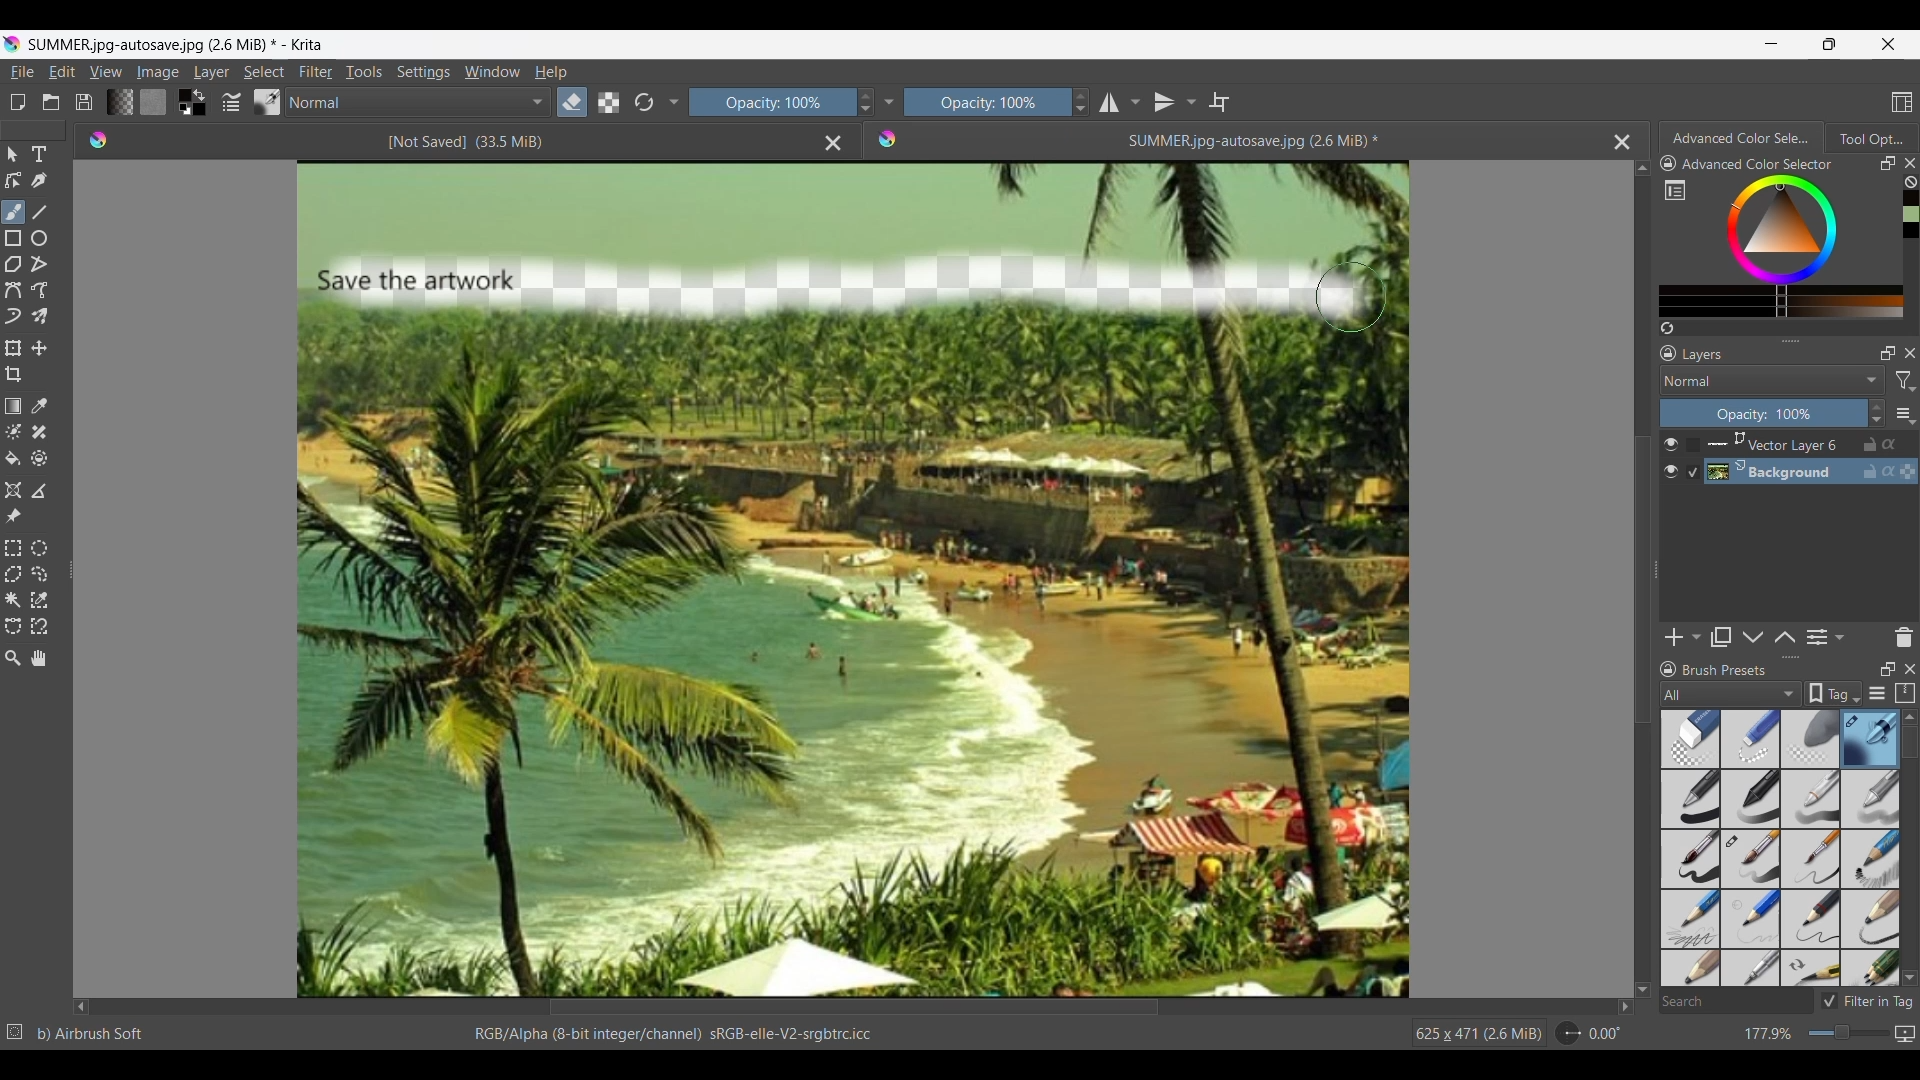  Describe the element at coordinates (316, 72) in the screenshot. I see `Filter` at that location.